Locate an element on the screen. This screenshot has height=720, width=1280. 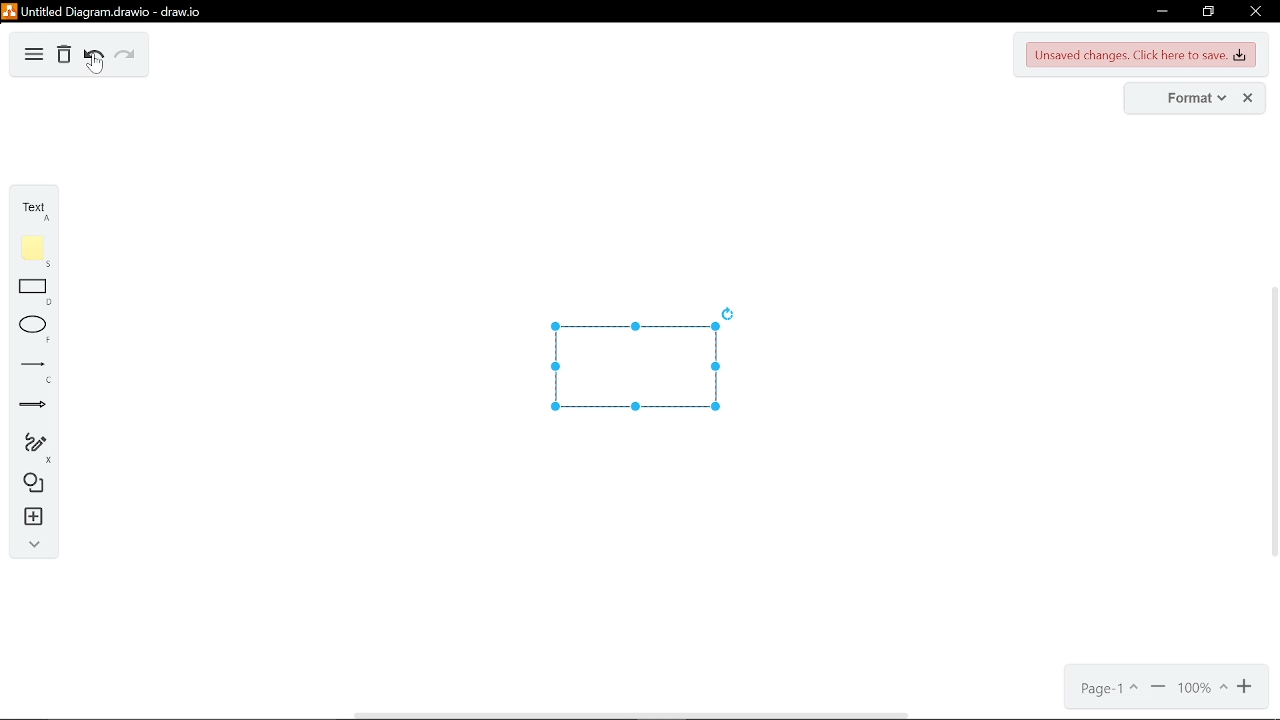
cursor is located at coordinates (94, 65).